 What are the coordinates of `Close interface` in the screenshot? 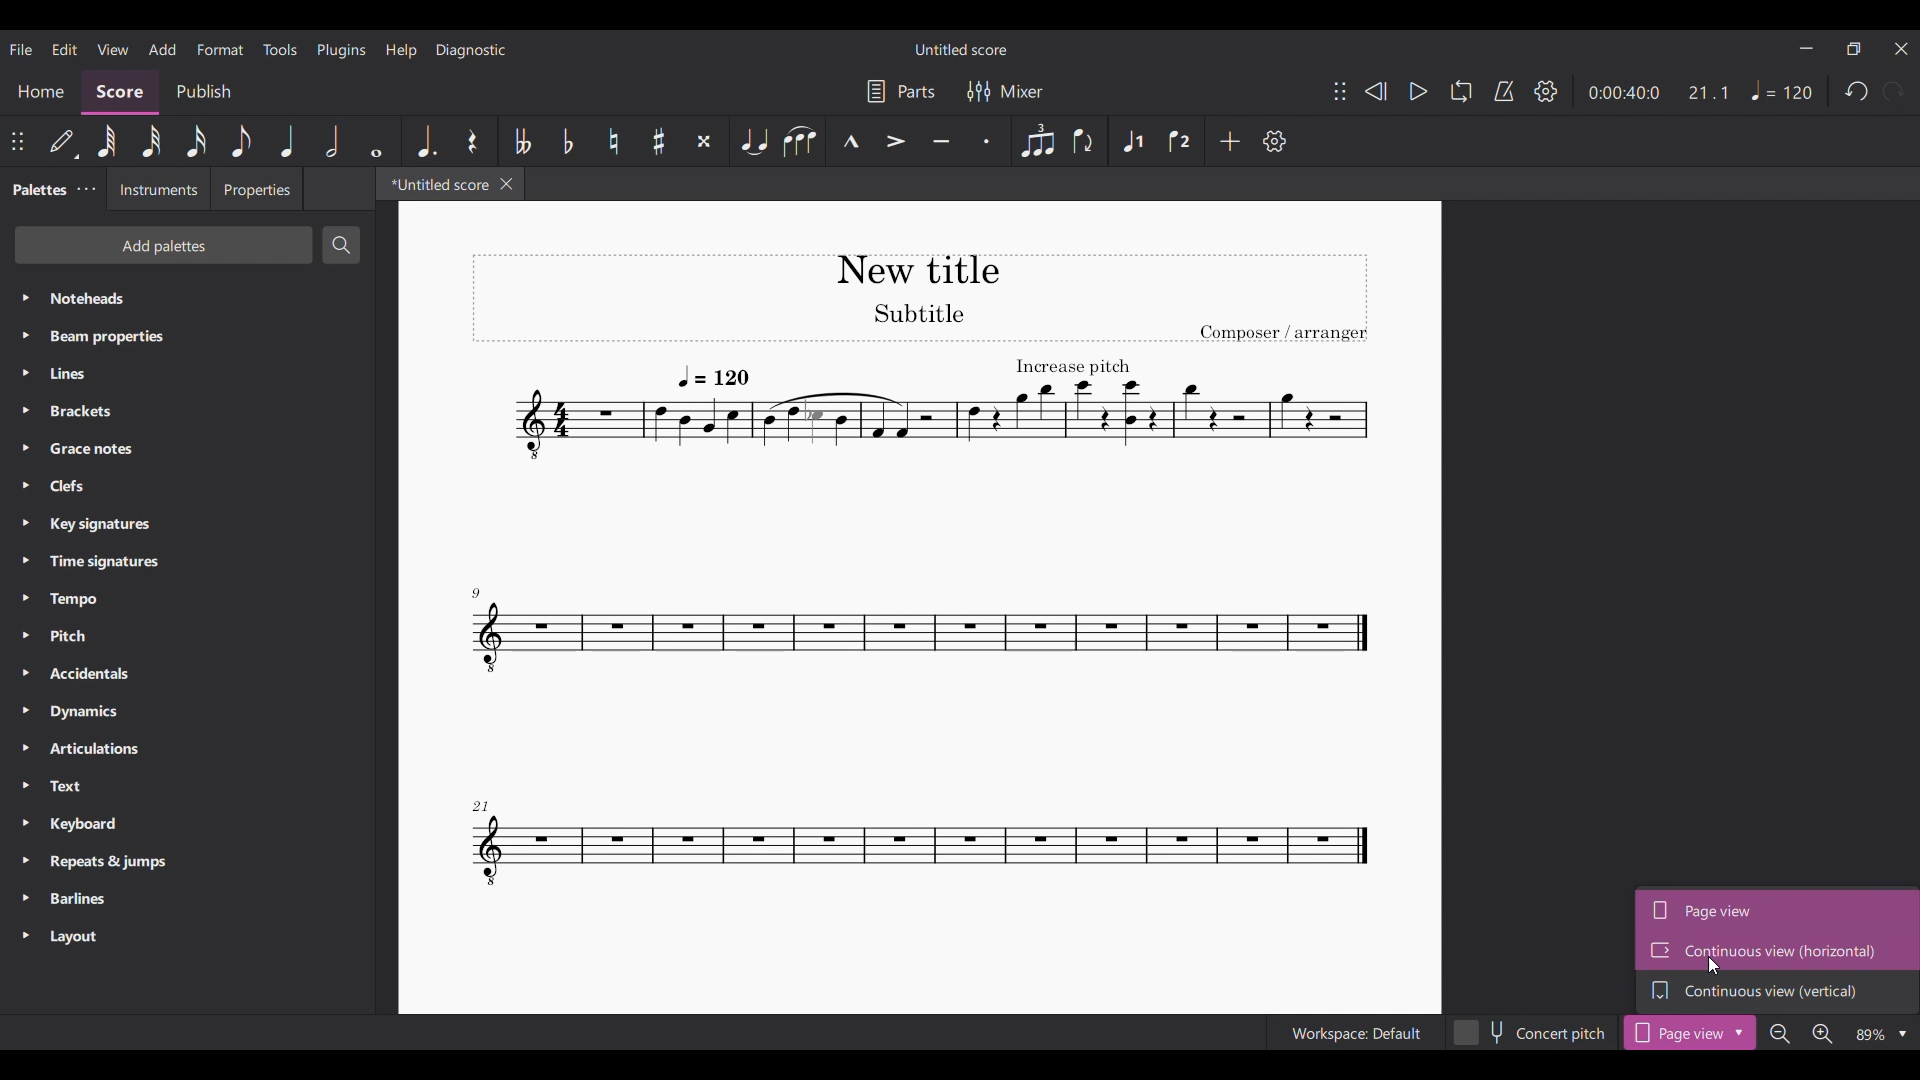 It's located at (1901, 48).